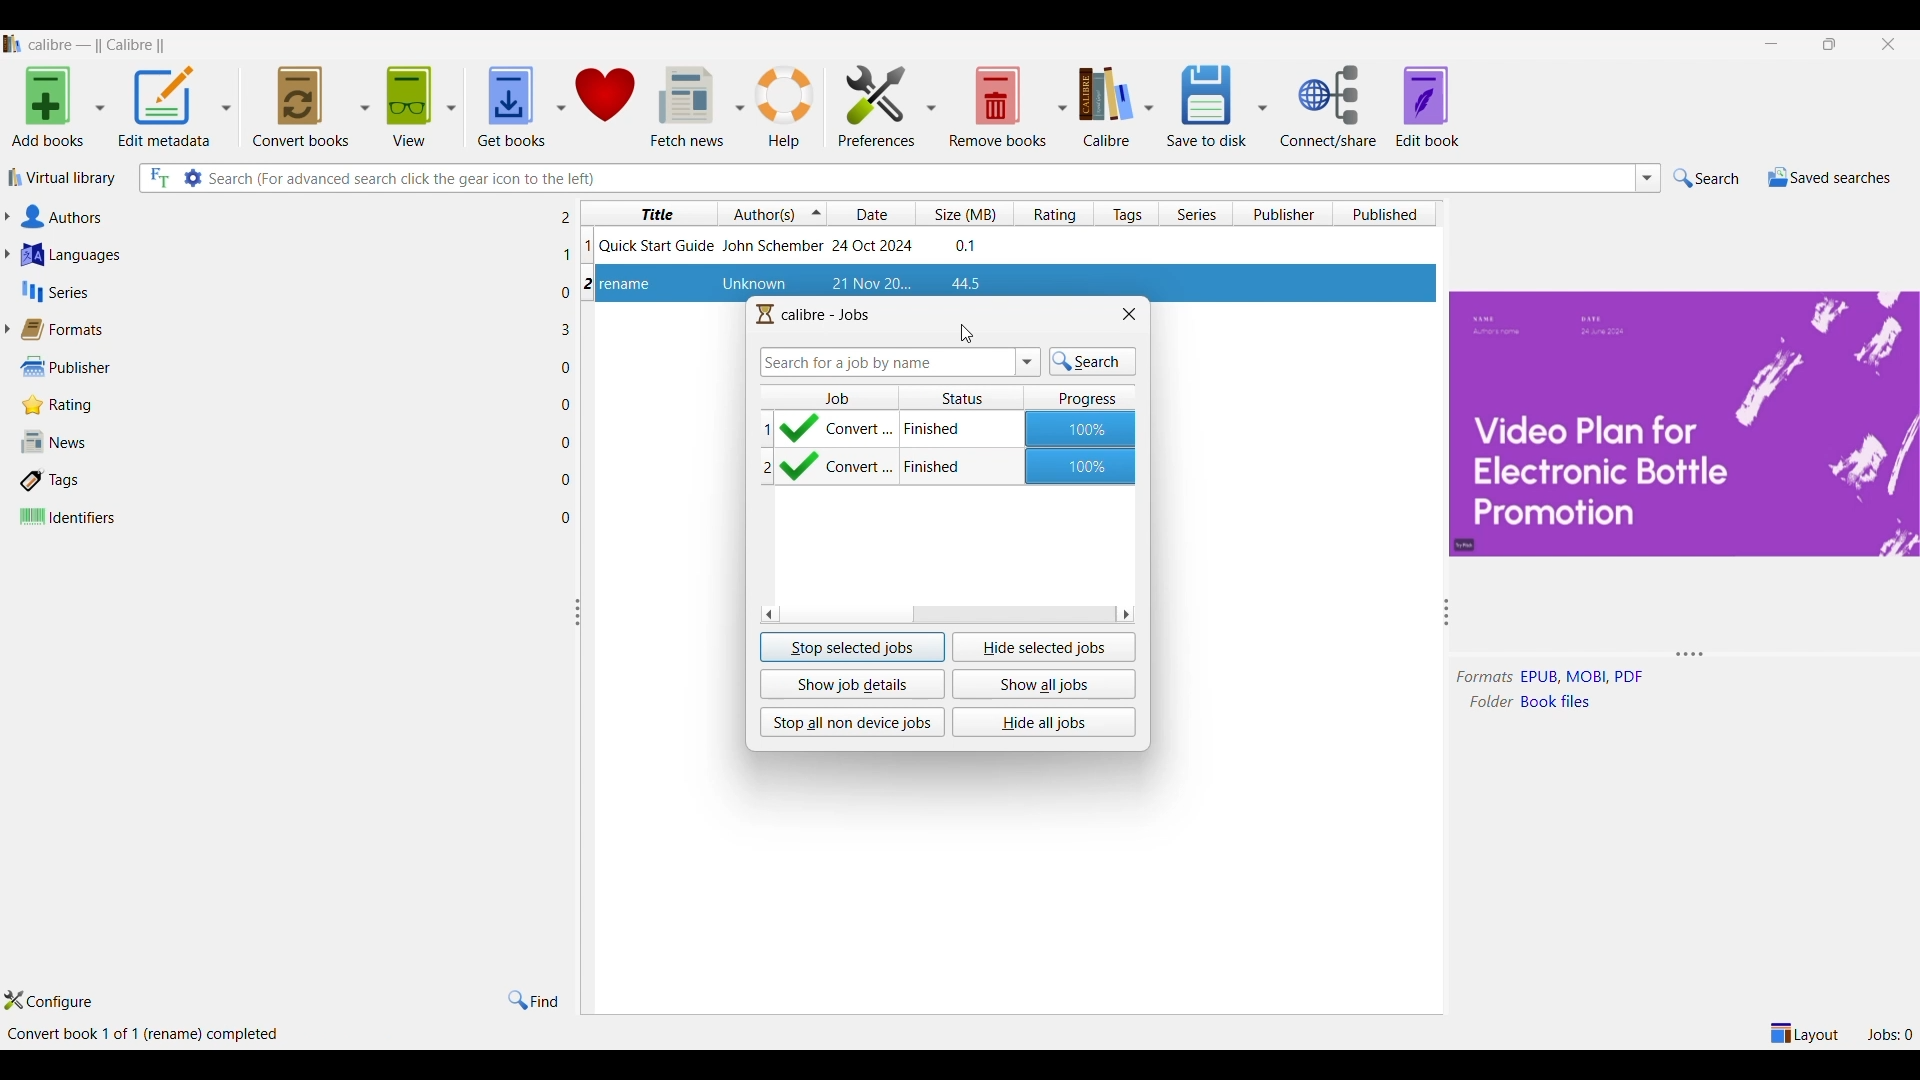 The image size is (1920, 1080). I want to click on Publisher column, so click(1282, 213).